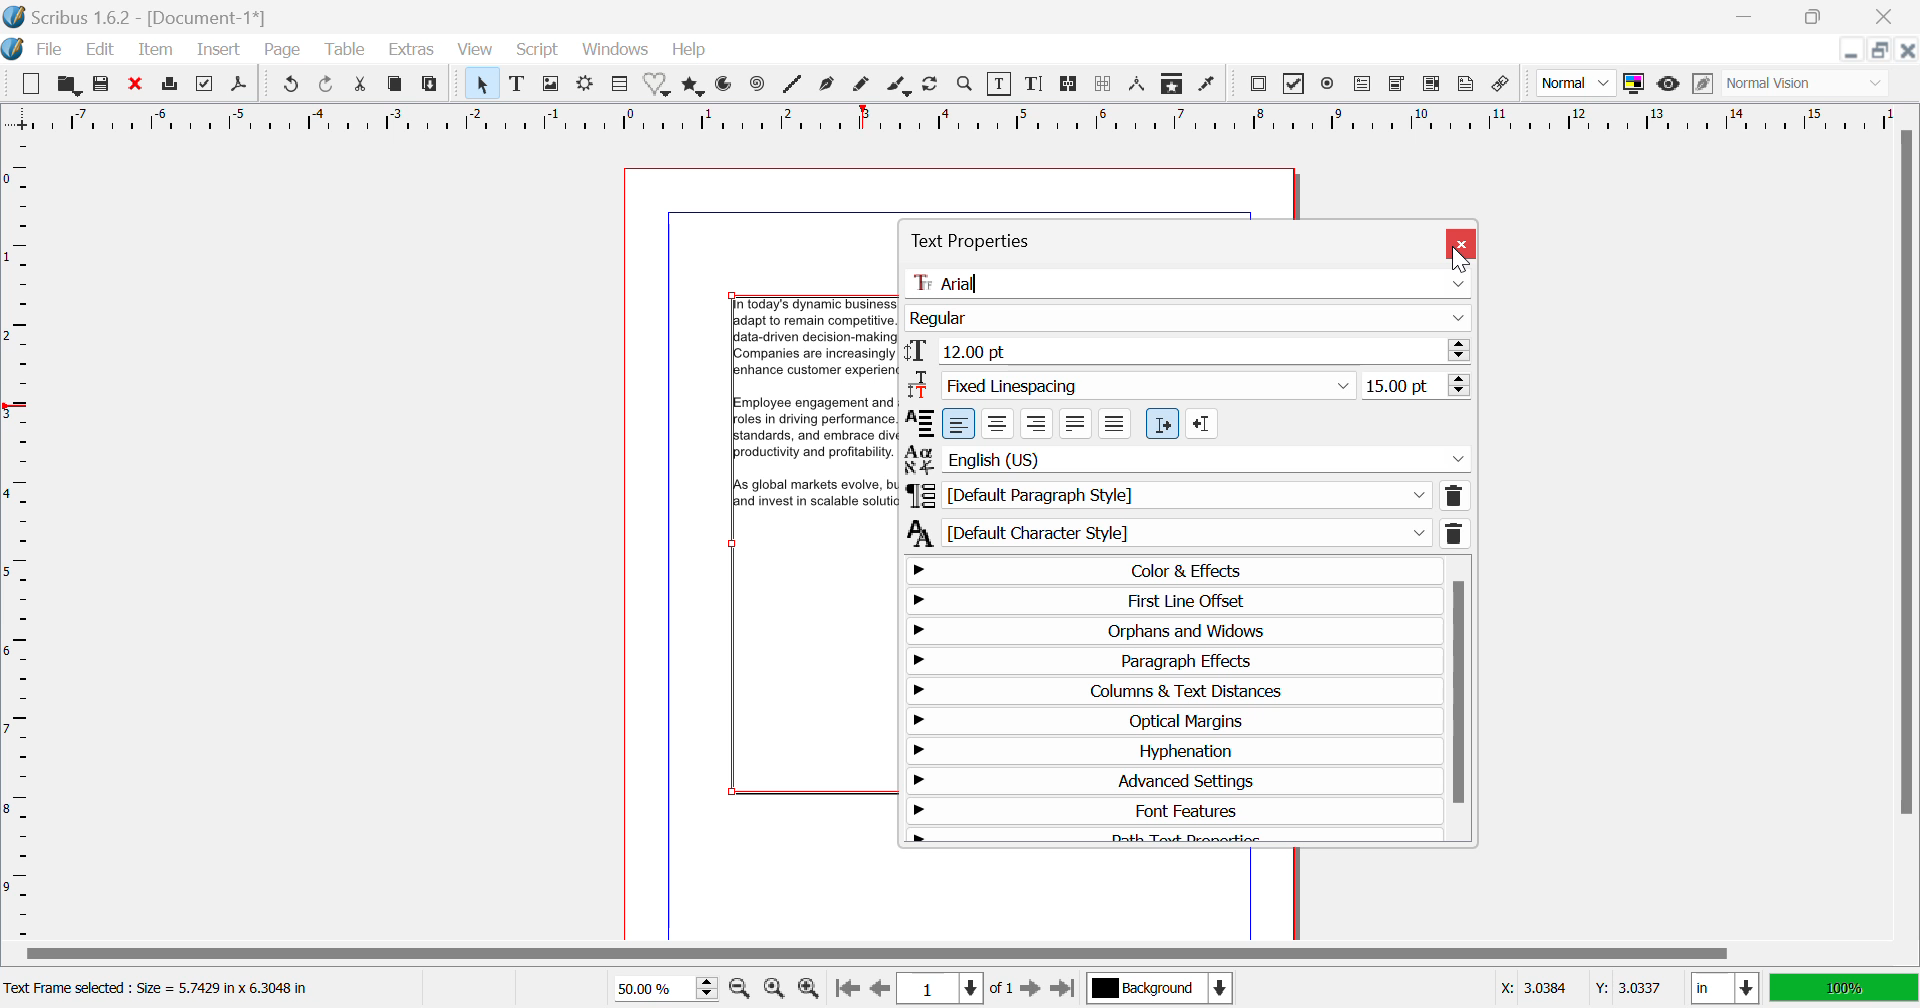 Image resolution: width=1920 pixels, height=1008 pixels. What do you see at coordinates (137, 84) in the screenshot?
I see `Discard` at bounding box center [137, 84].